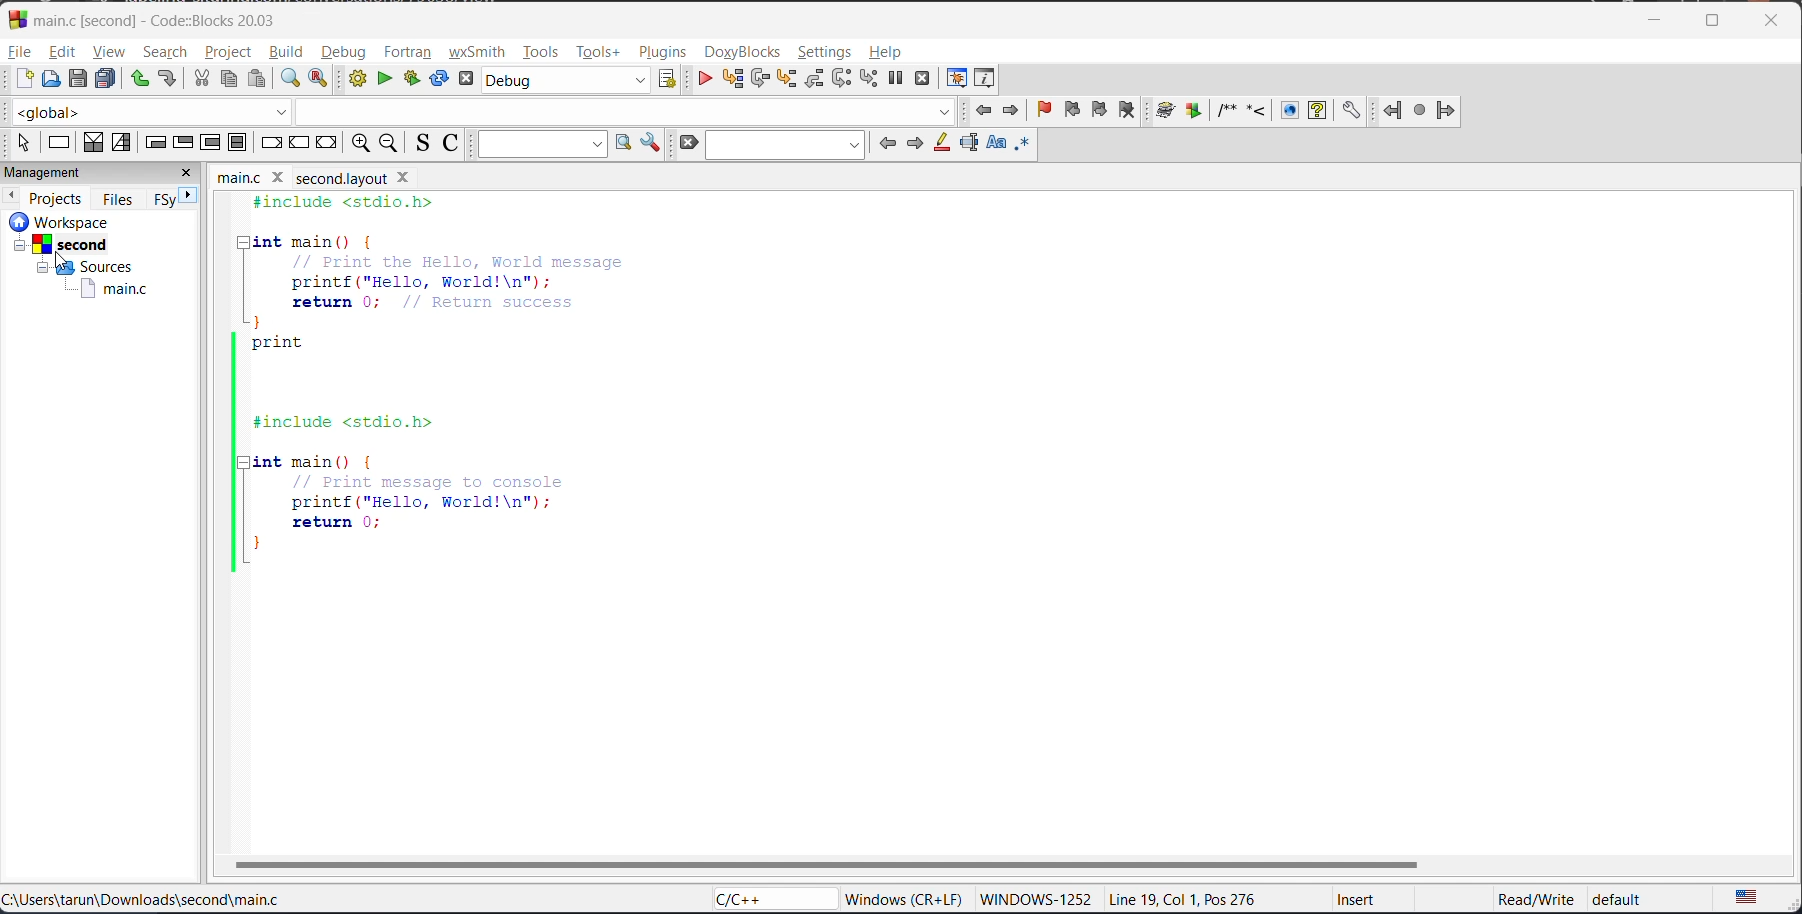  Describe the element at coordinates (49, 80) in the screenshot. I see `open` at that location.